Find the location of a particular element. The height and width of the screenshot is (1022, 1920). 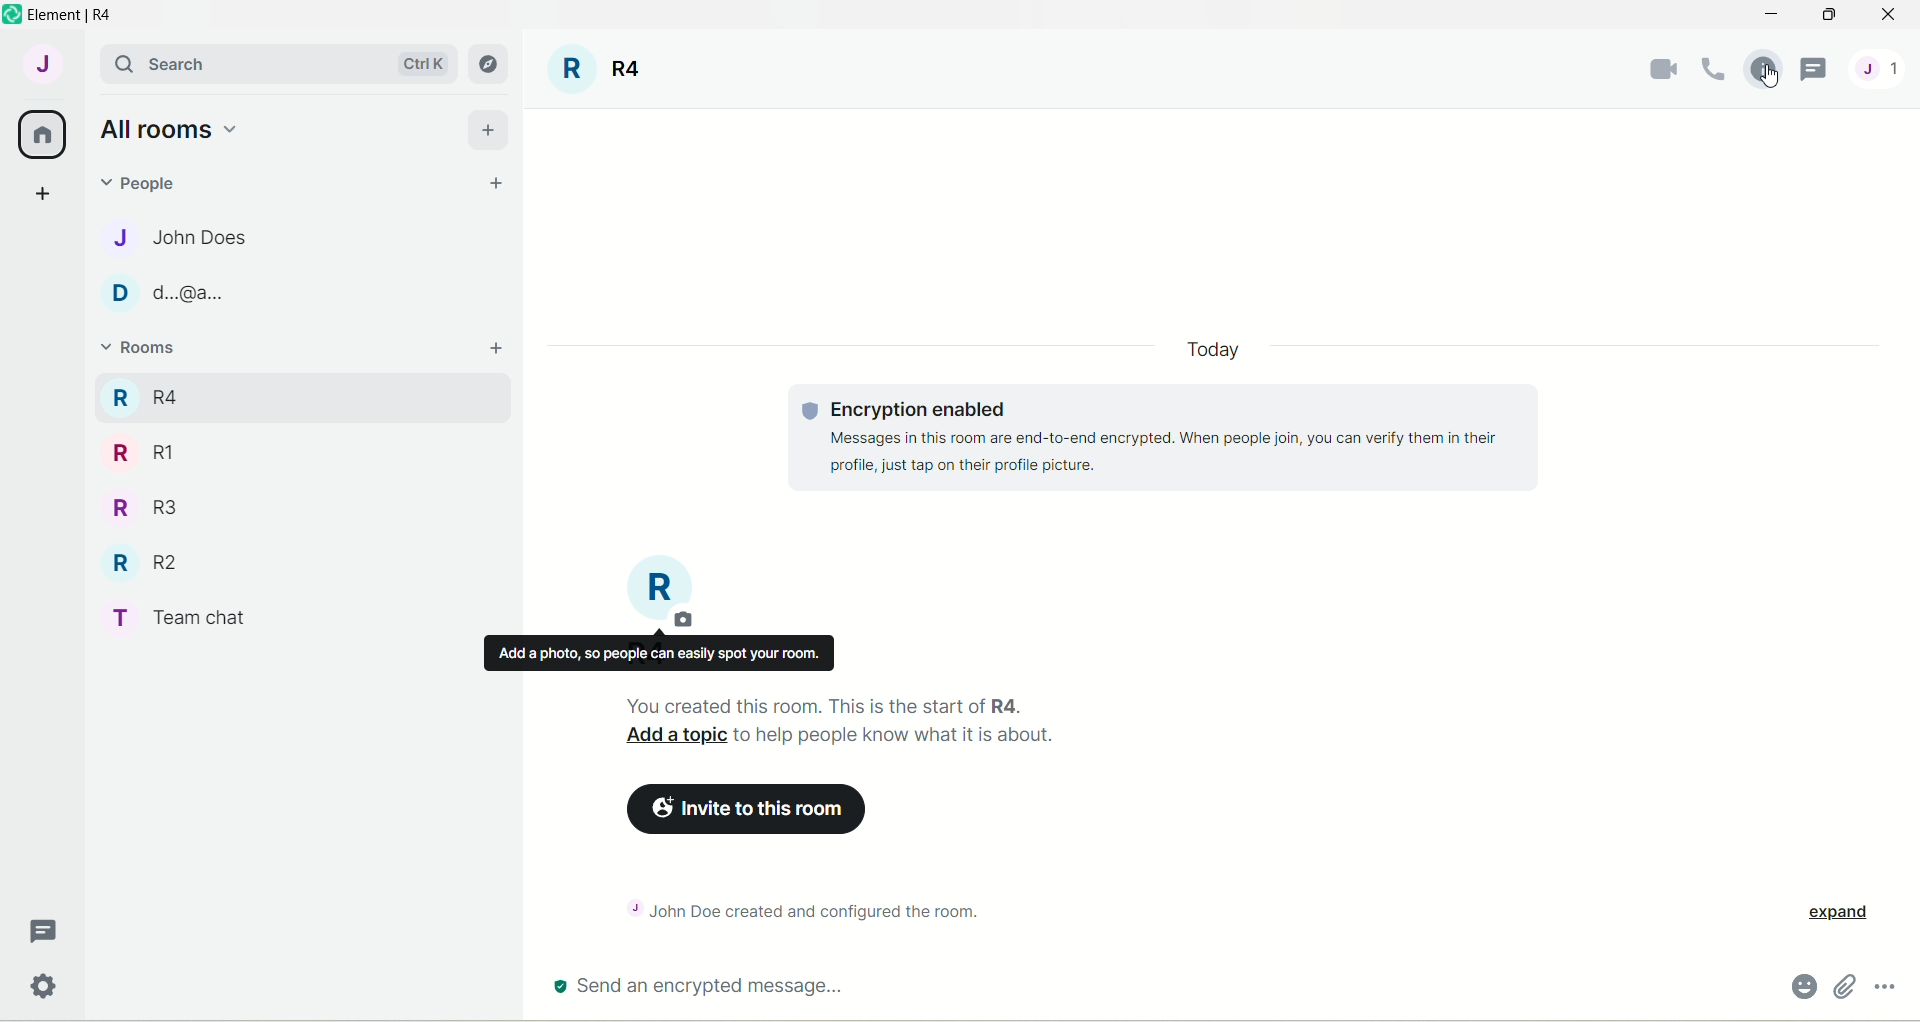

create a space is located at coordinates (41, 192).